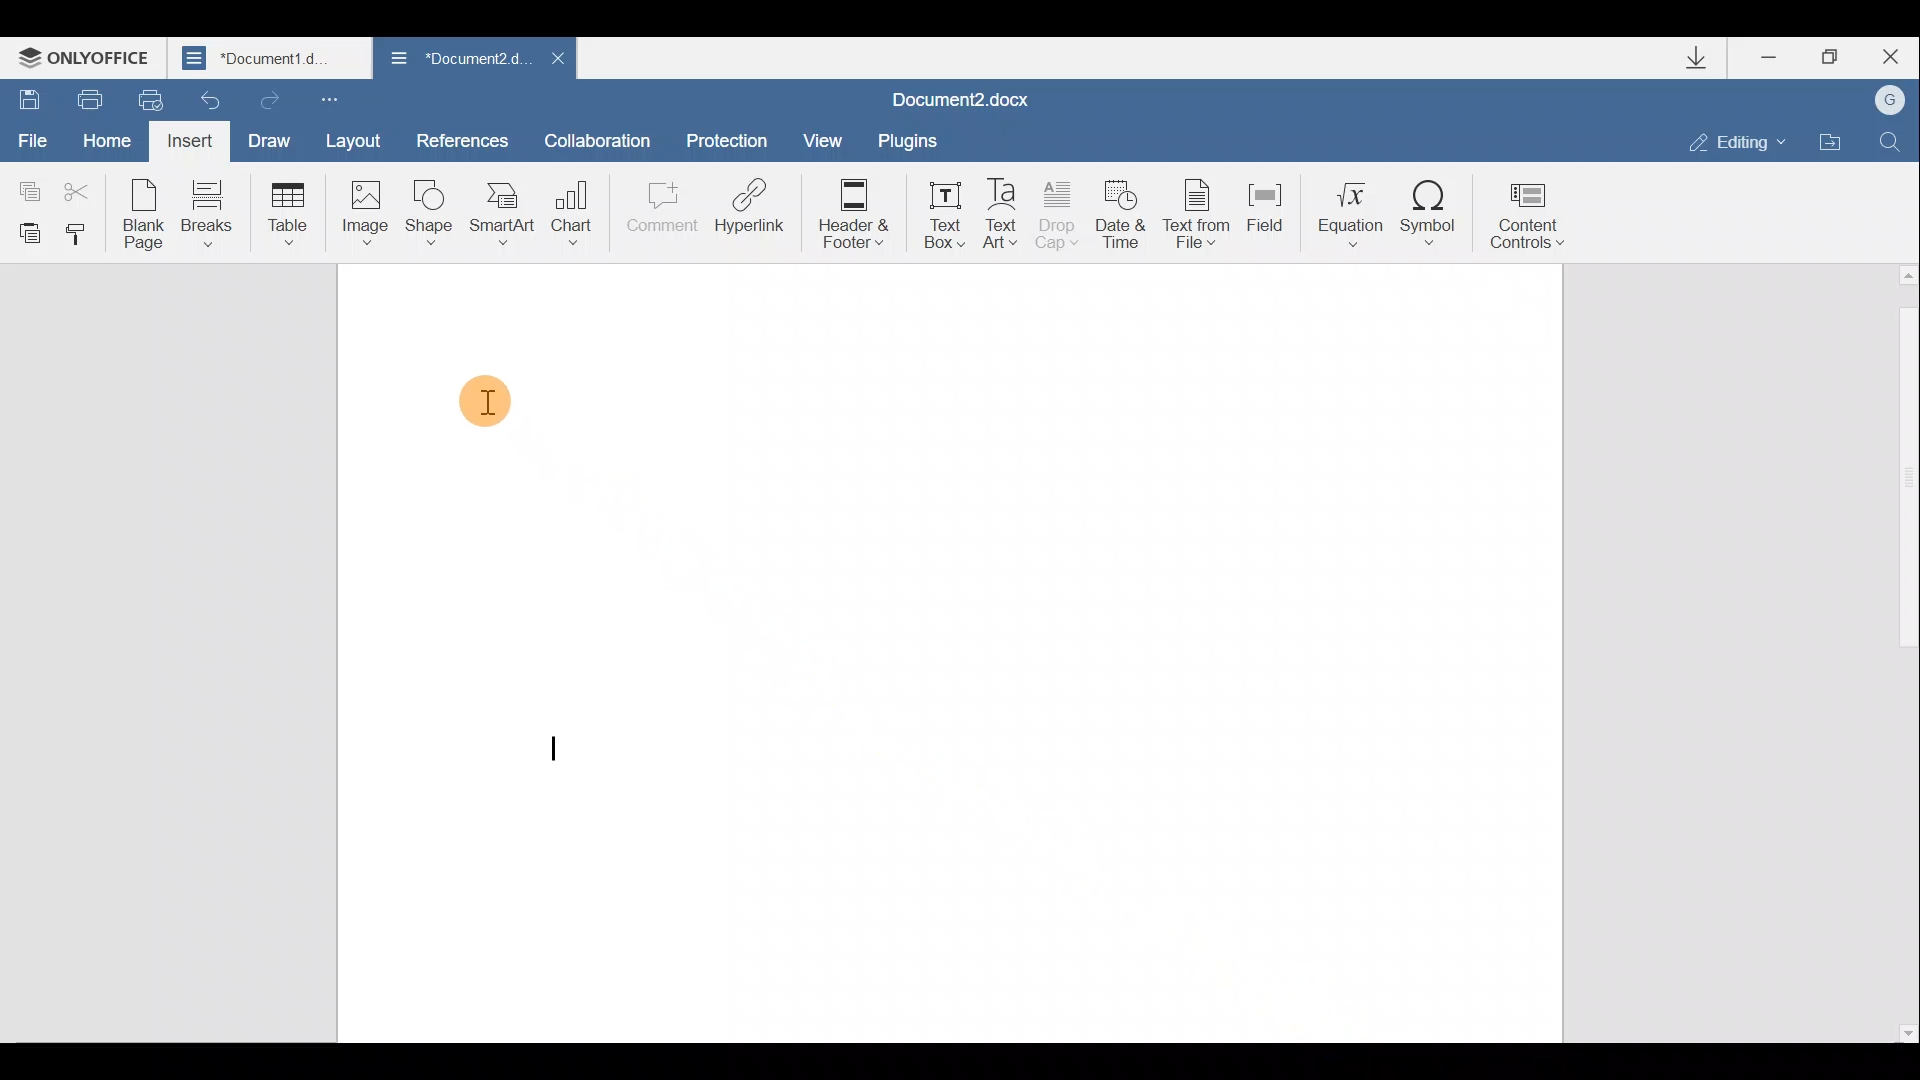  What do you see at coordinates (944, 214) in the screenshot?
I see `Text box` at bounding box center [944, 214].